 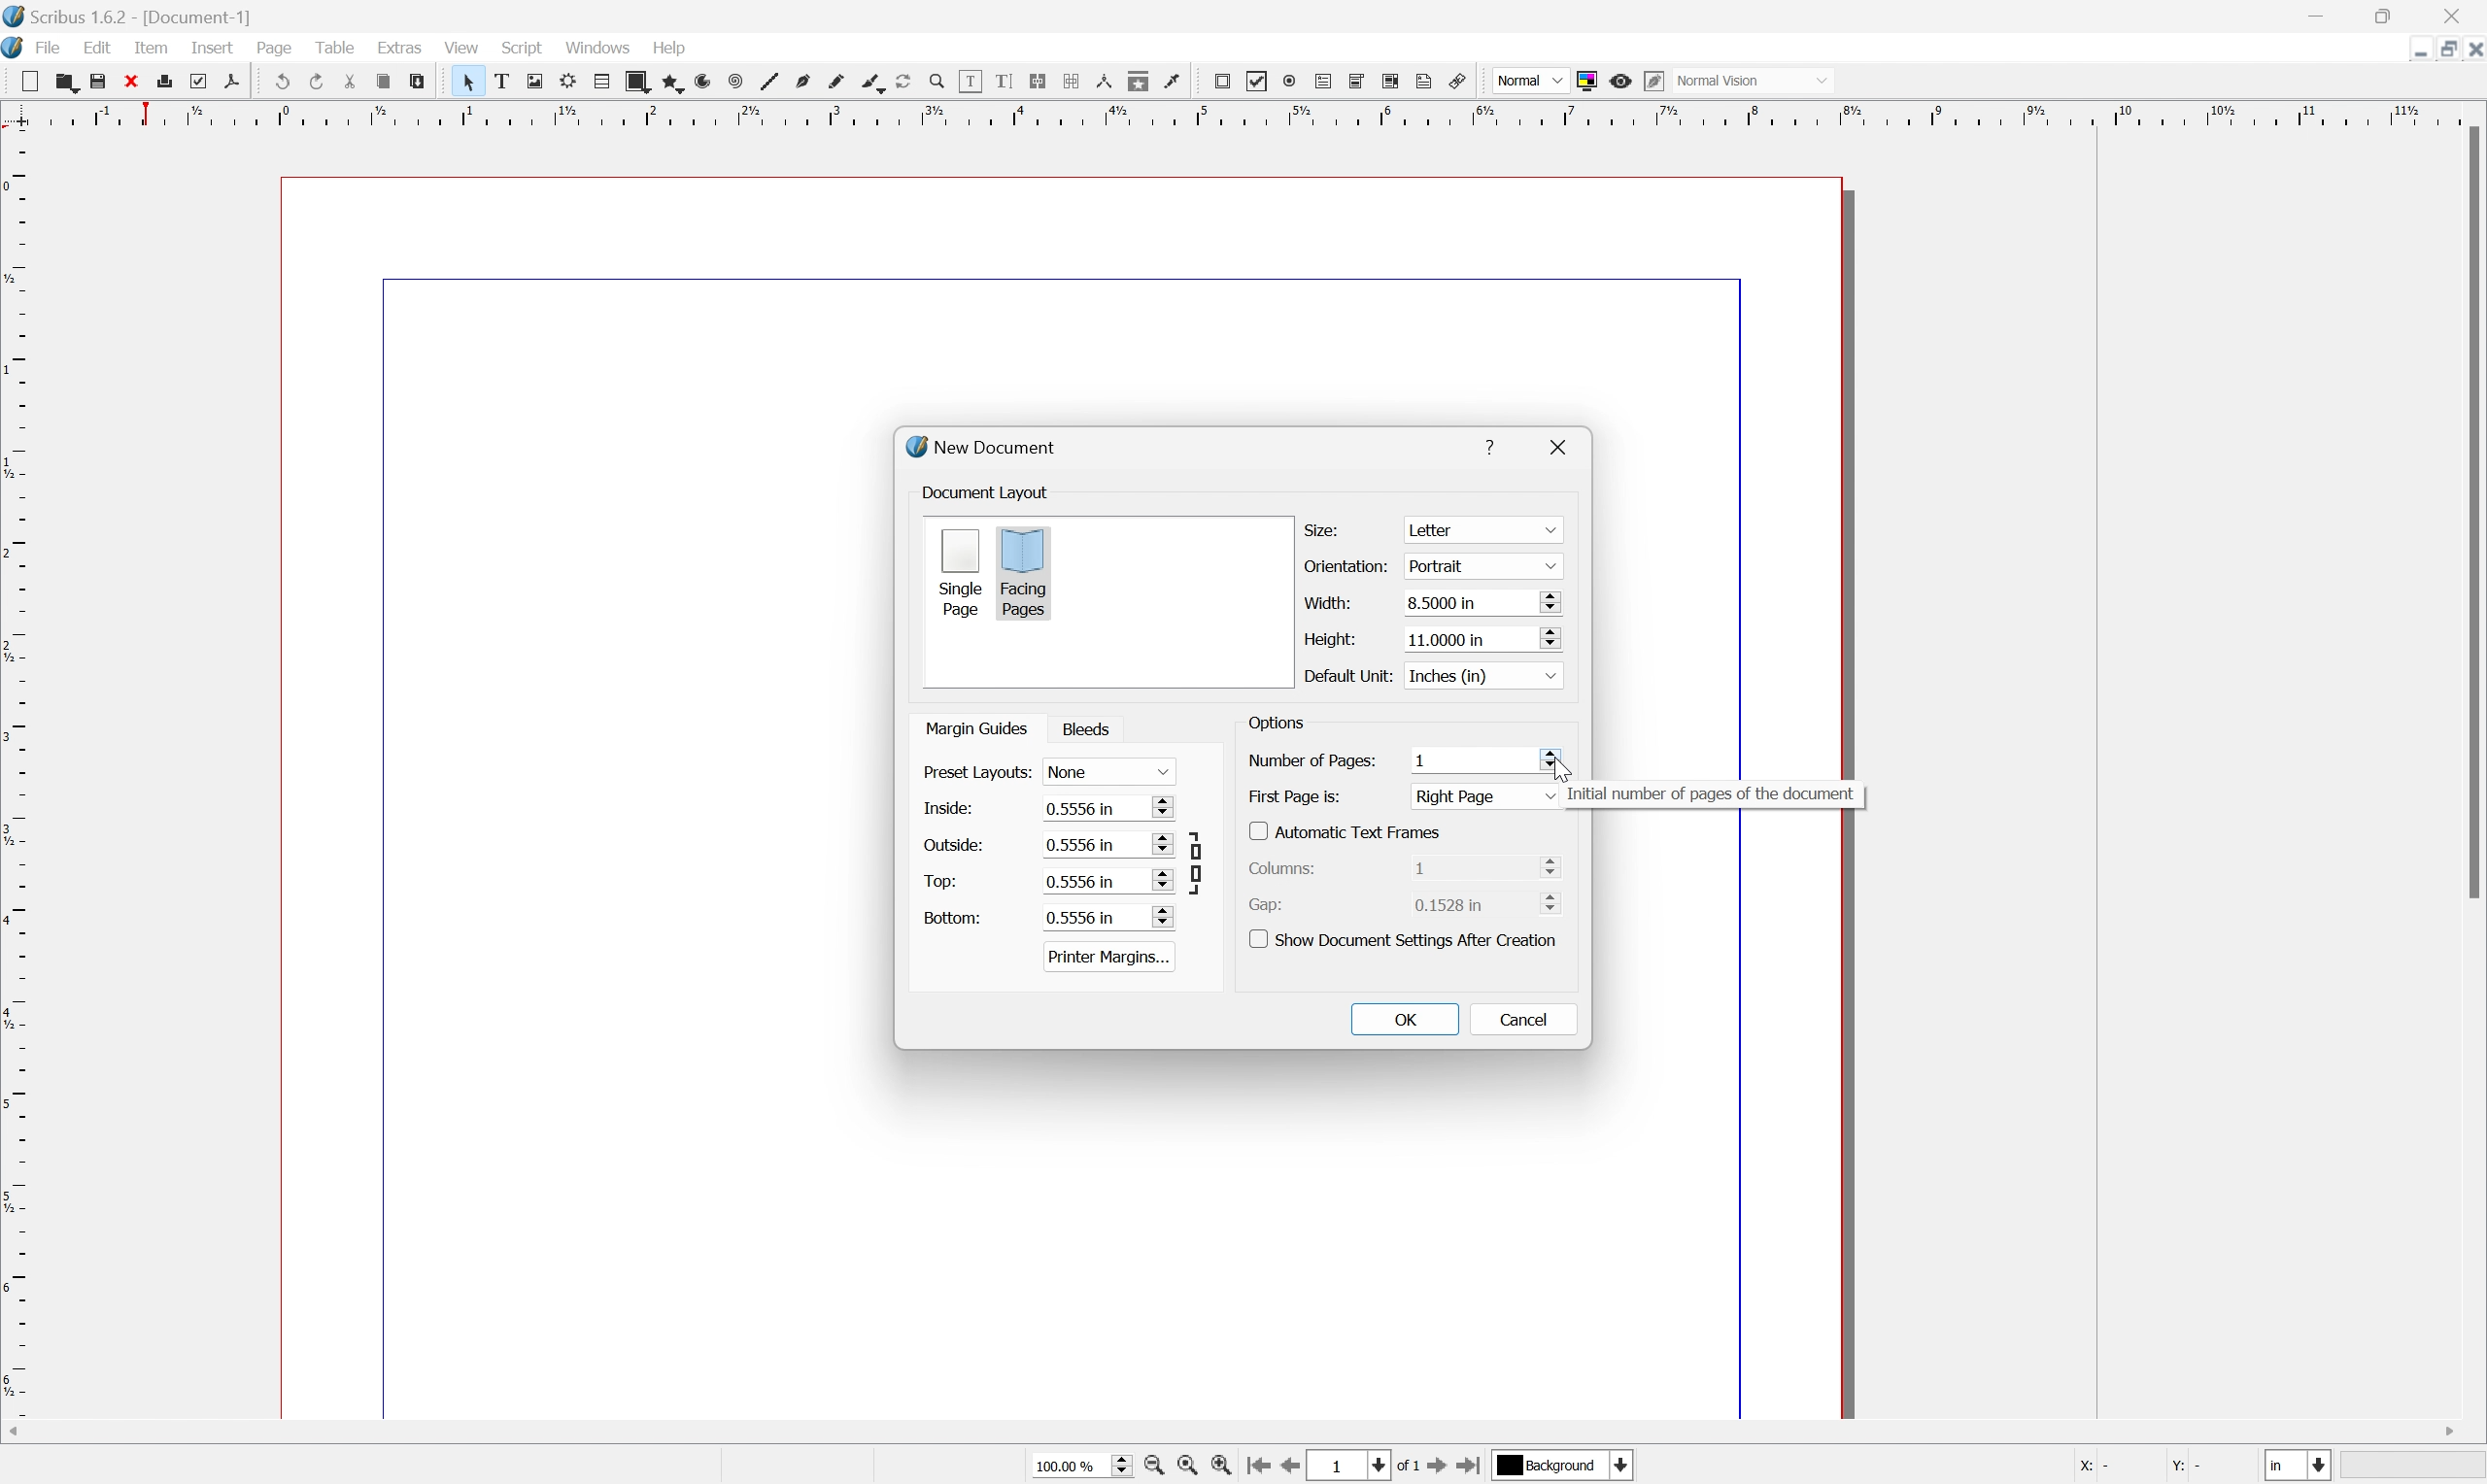 I want to click on pdf list box, so click(x=1392, y=81).